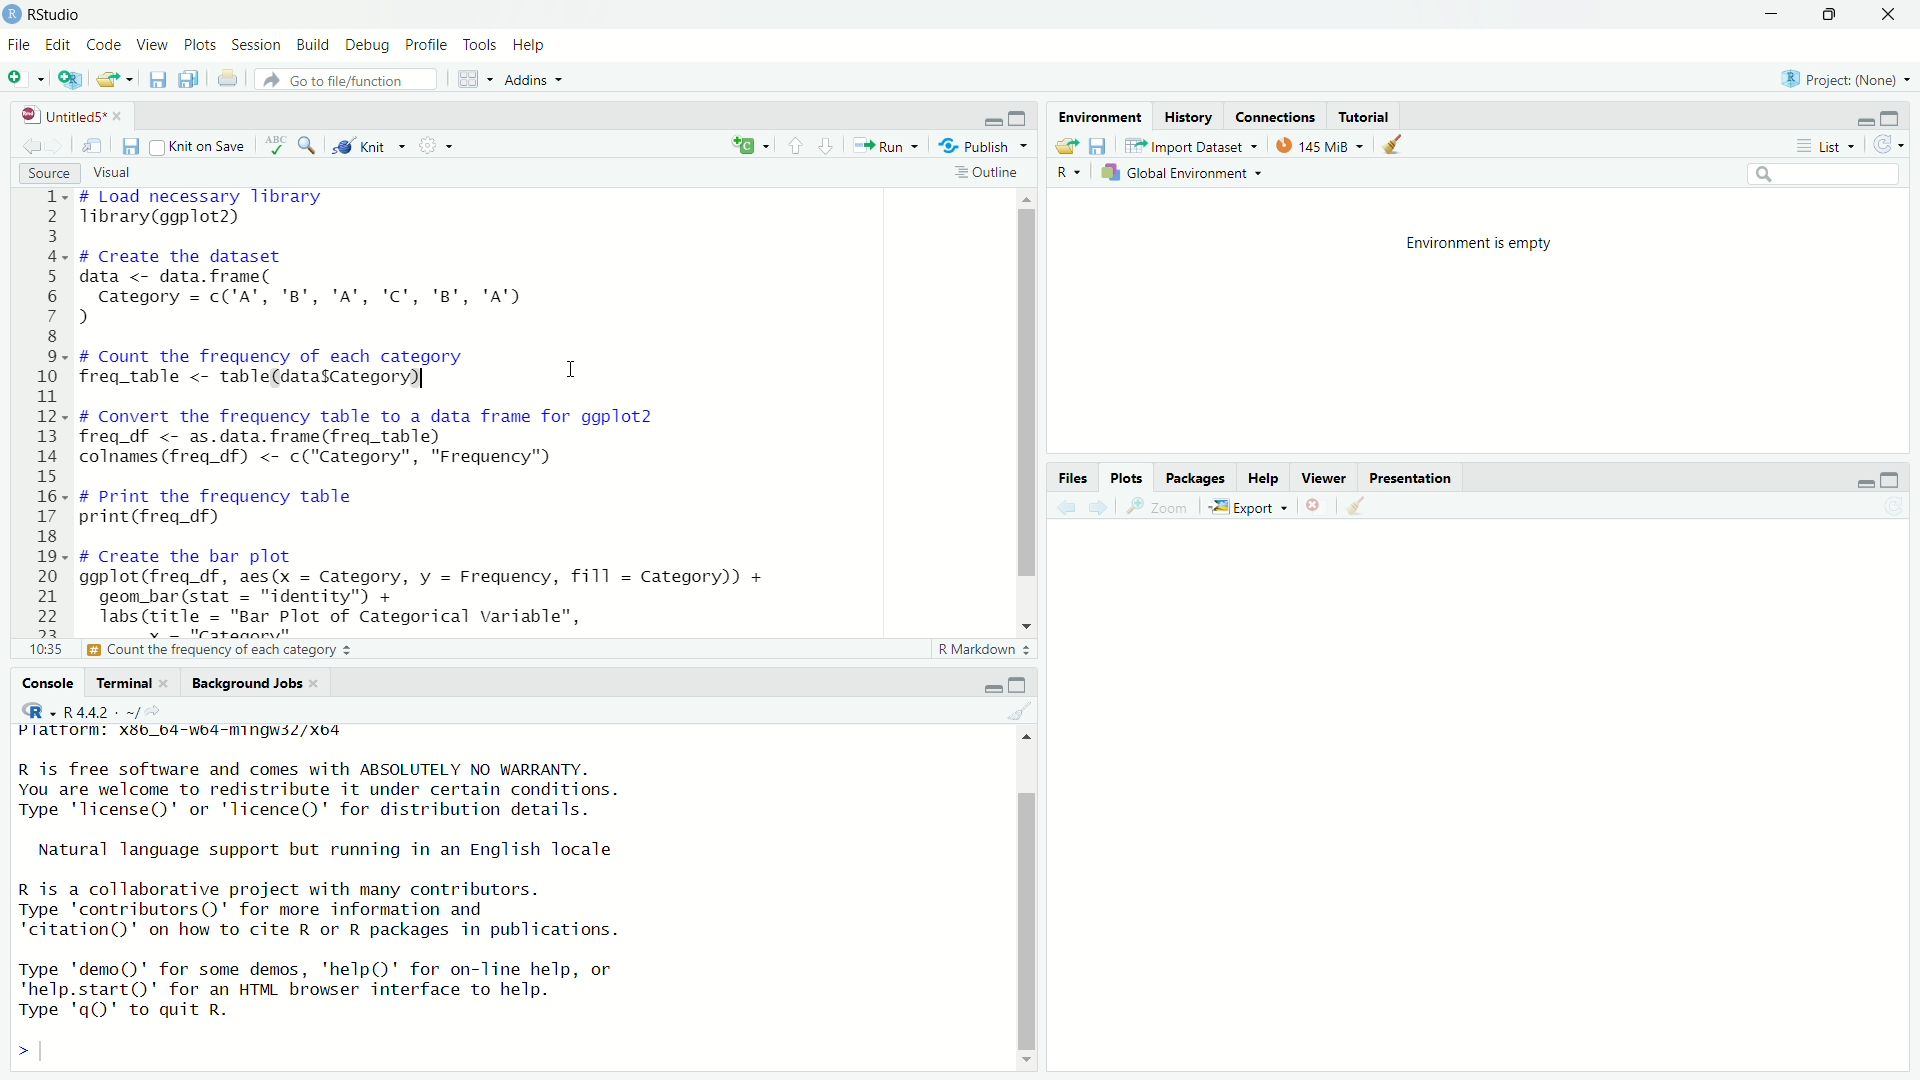 The image size is (1920, 1080). I want to click on code, so click(104, 42).